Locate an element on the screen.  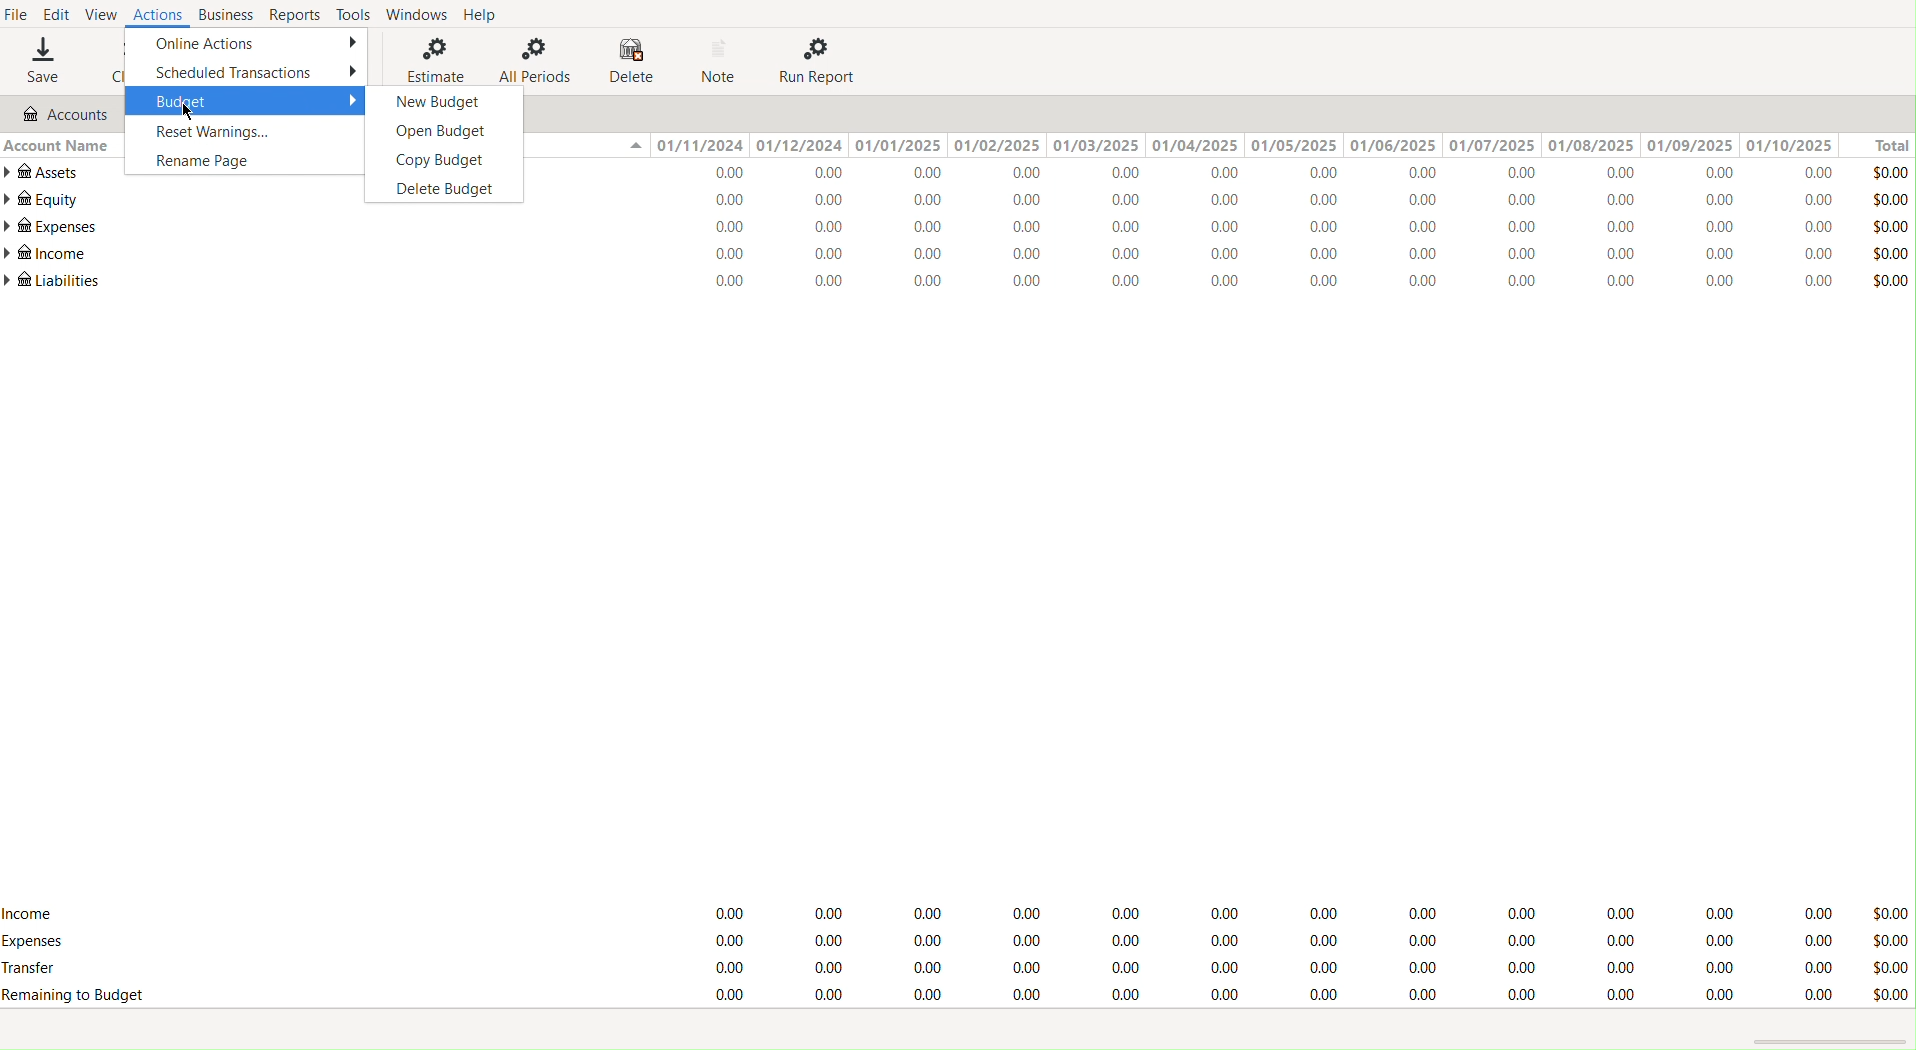
View is located at coordinates (108, 15).